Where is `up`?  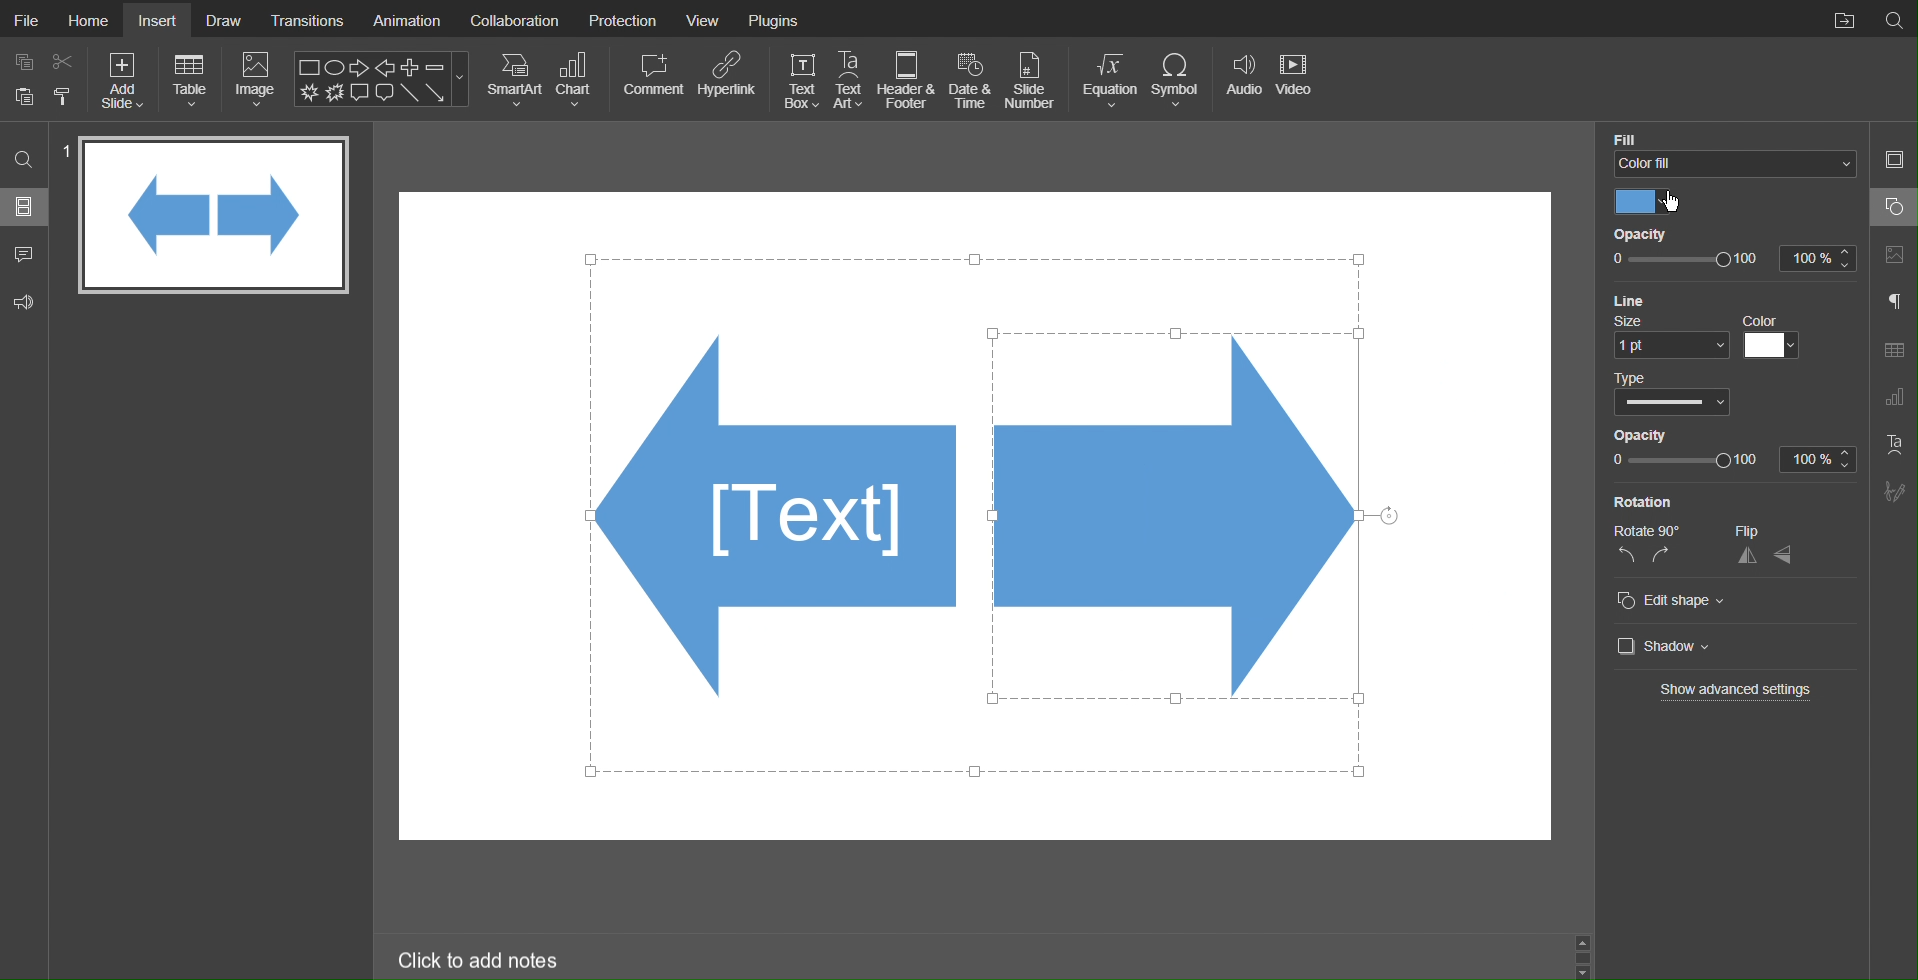
up is located at coordinates (1586, 942).